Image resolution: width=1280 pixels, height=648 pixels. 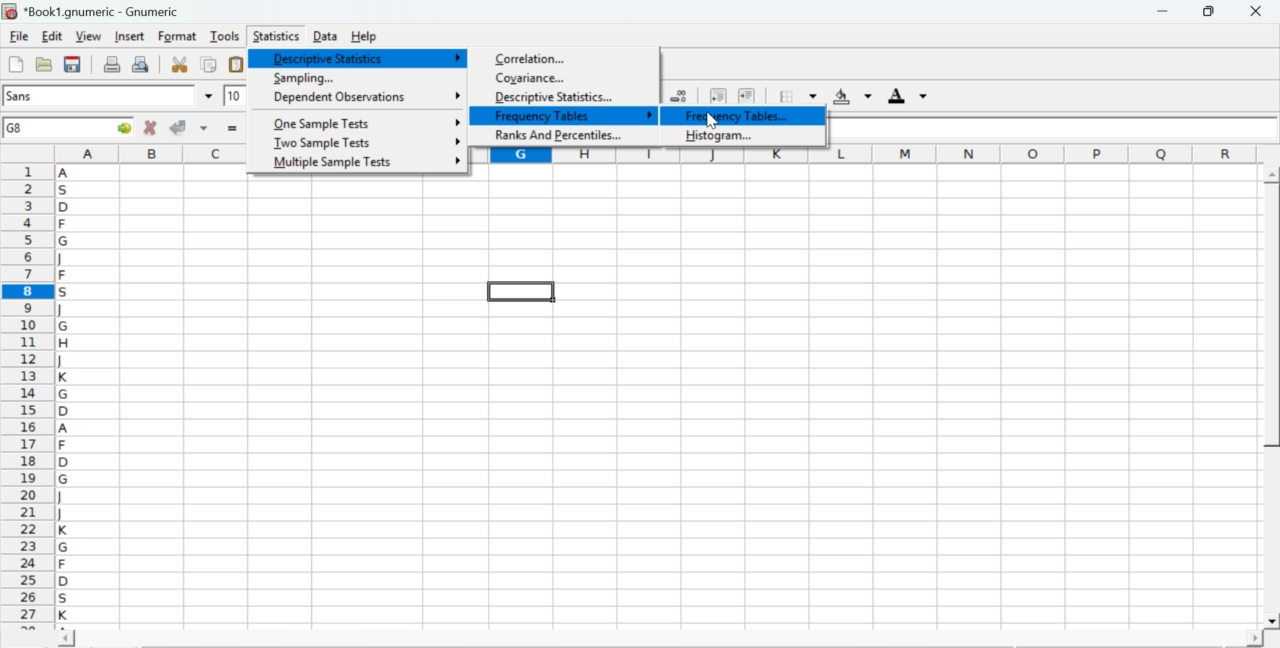 I want to click on histogram..., so click(x=722, y=136).